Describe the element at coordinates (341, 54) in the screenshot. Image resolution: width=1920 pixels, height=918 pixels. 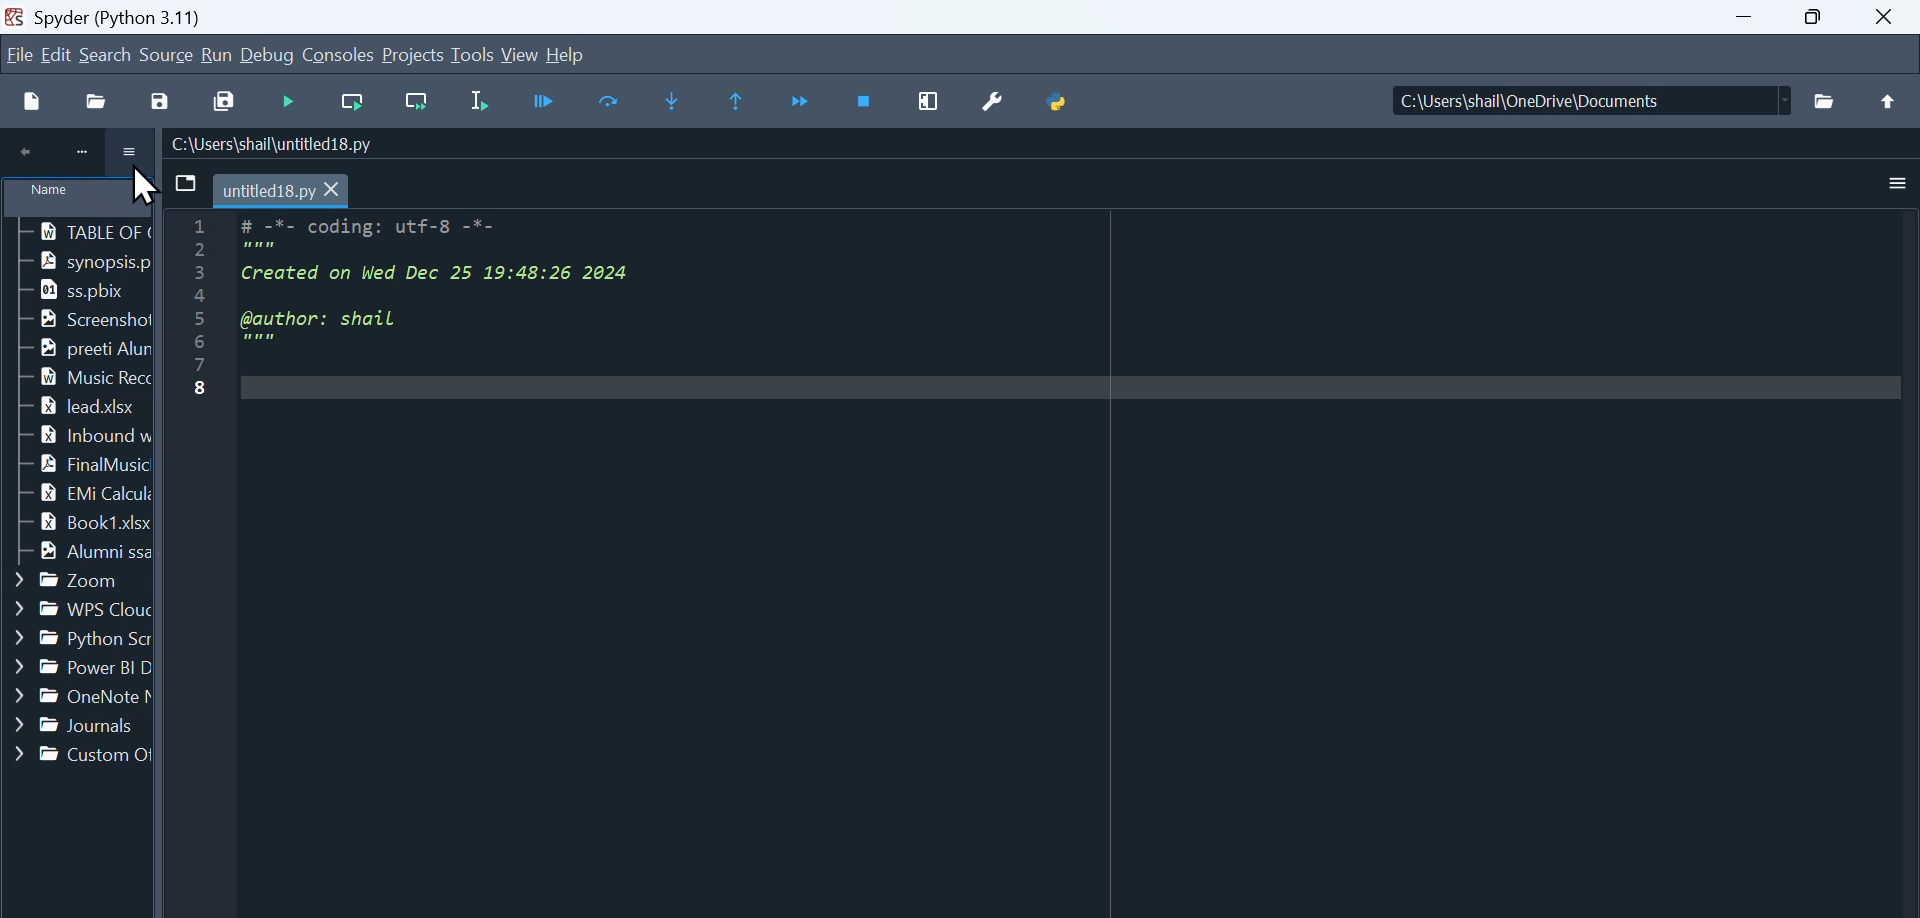
I see `Consoles` at that location.